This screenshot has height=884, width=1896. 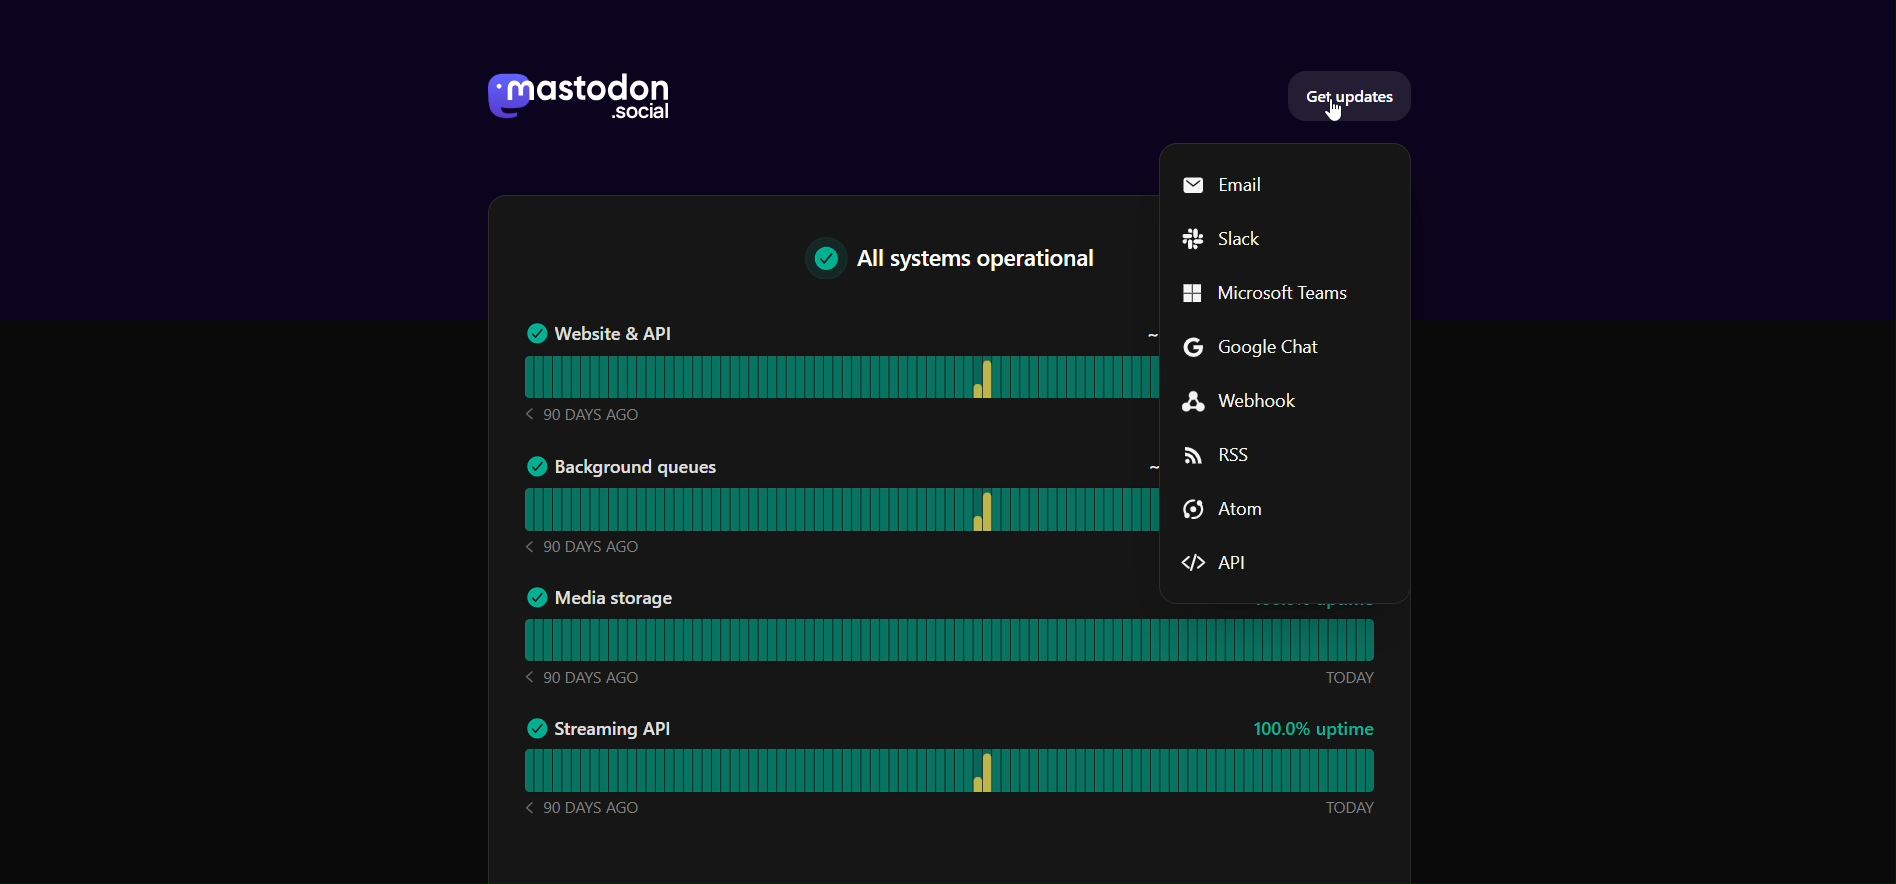 I want to click on Website & API status, so click(x=836, y=369).